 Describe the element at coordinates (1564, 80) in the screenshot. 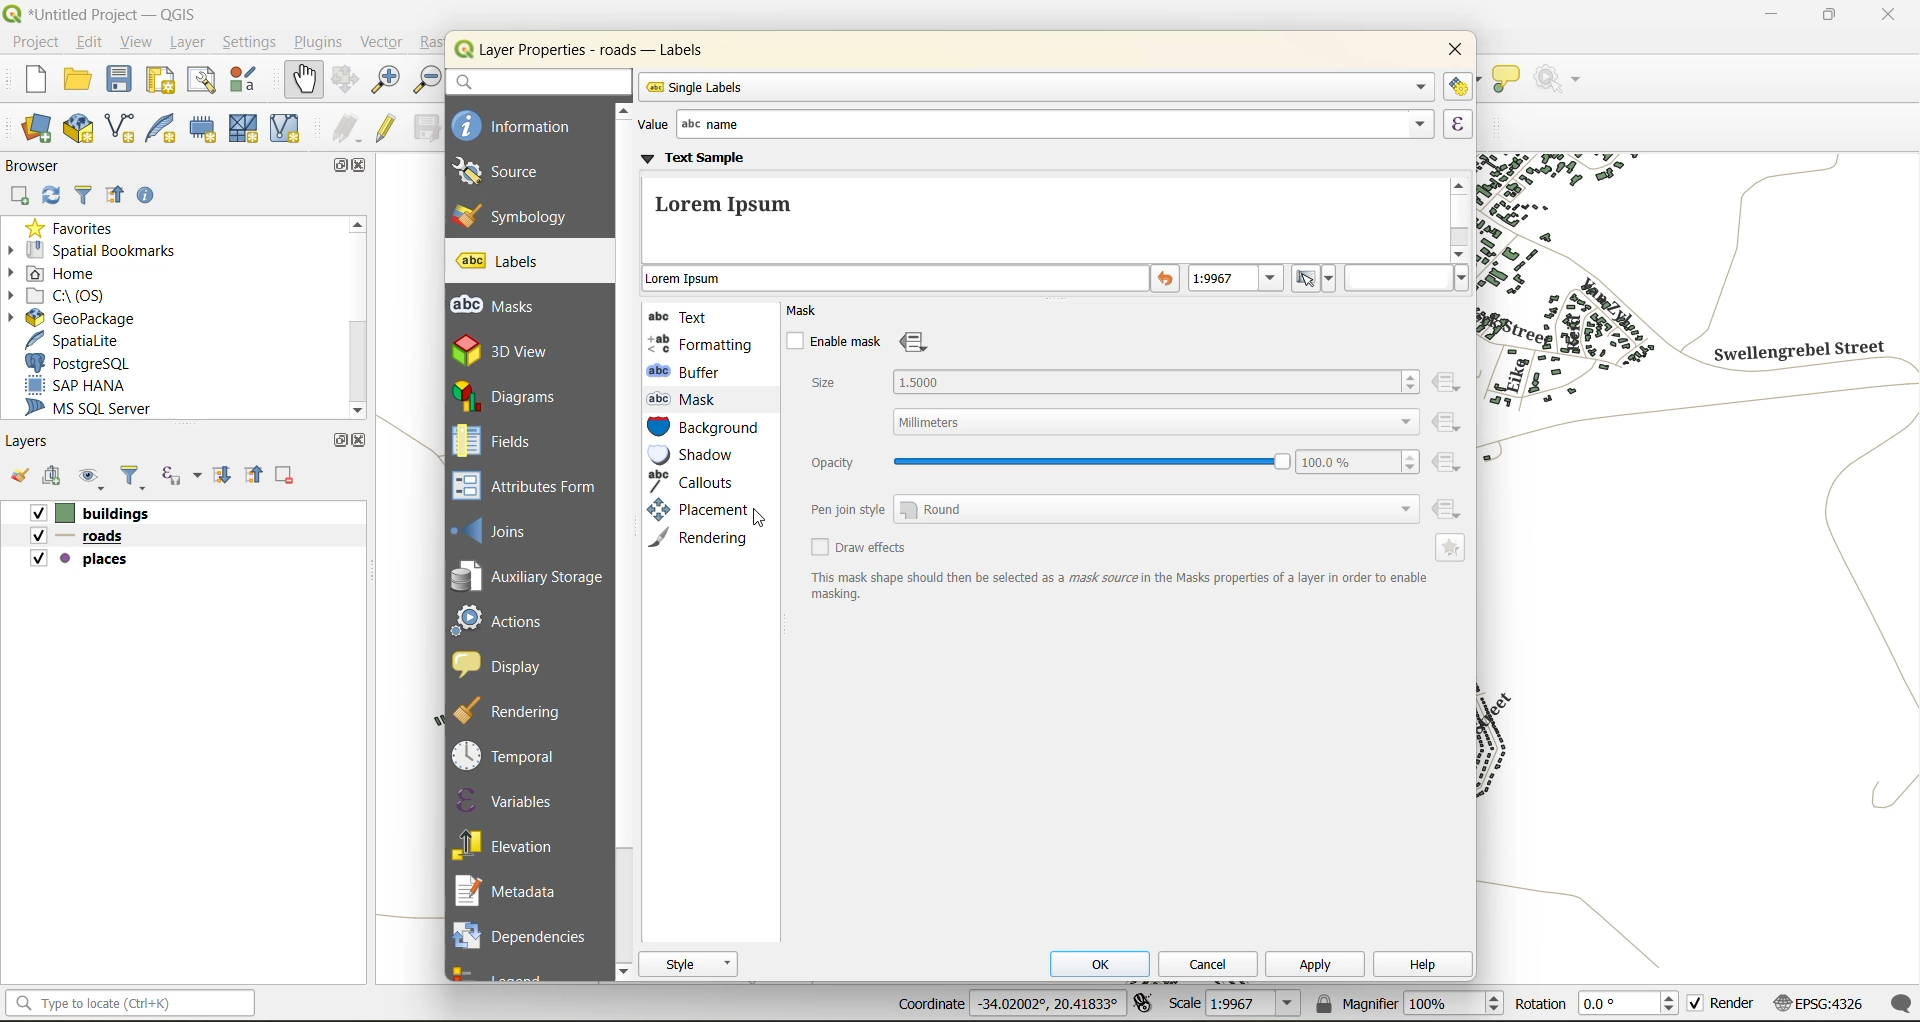

I see `no action` at that location.